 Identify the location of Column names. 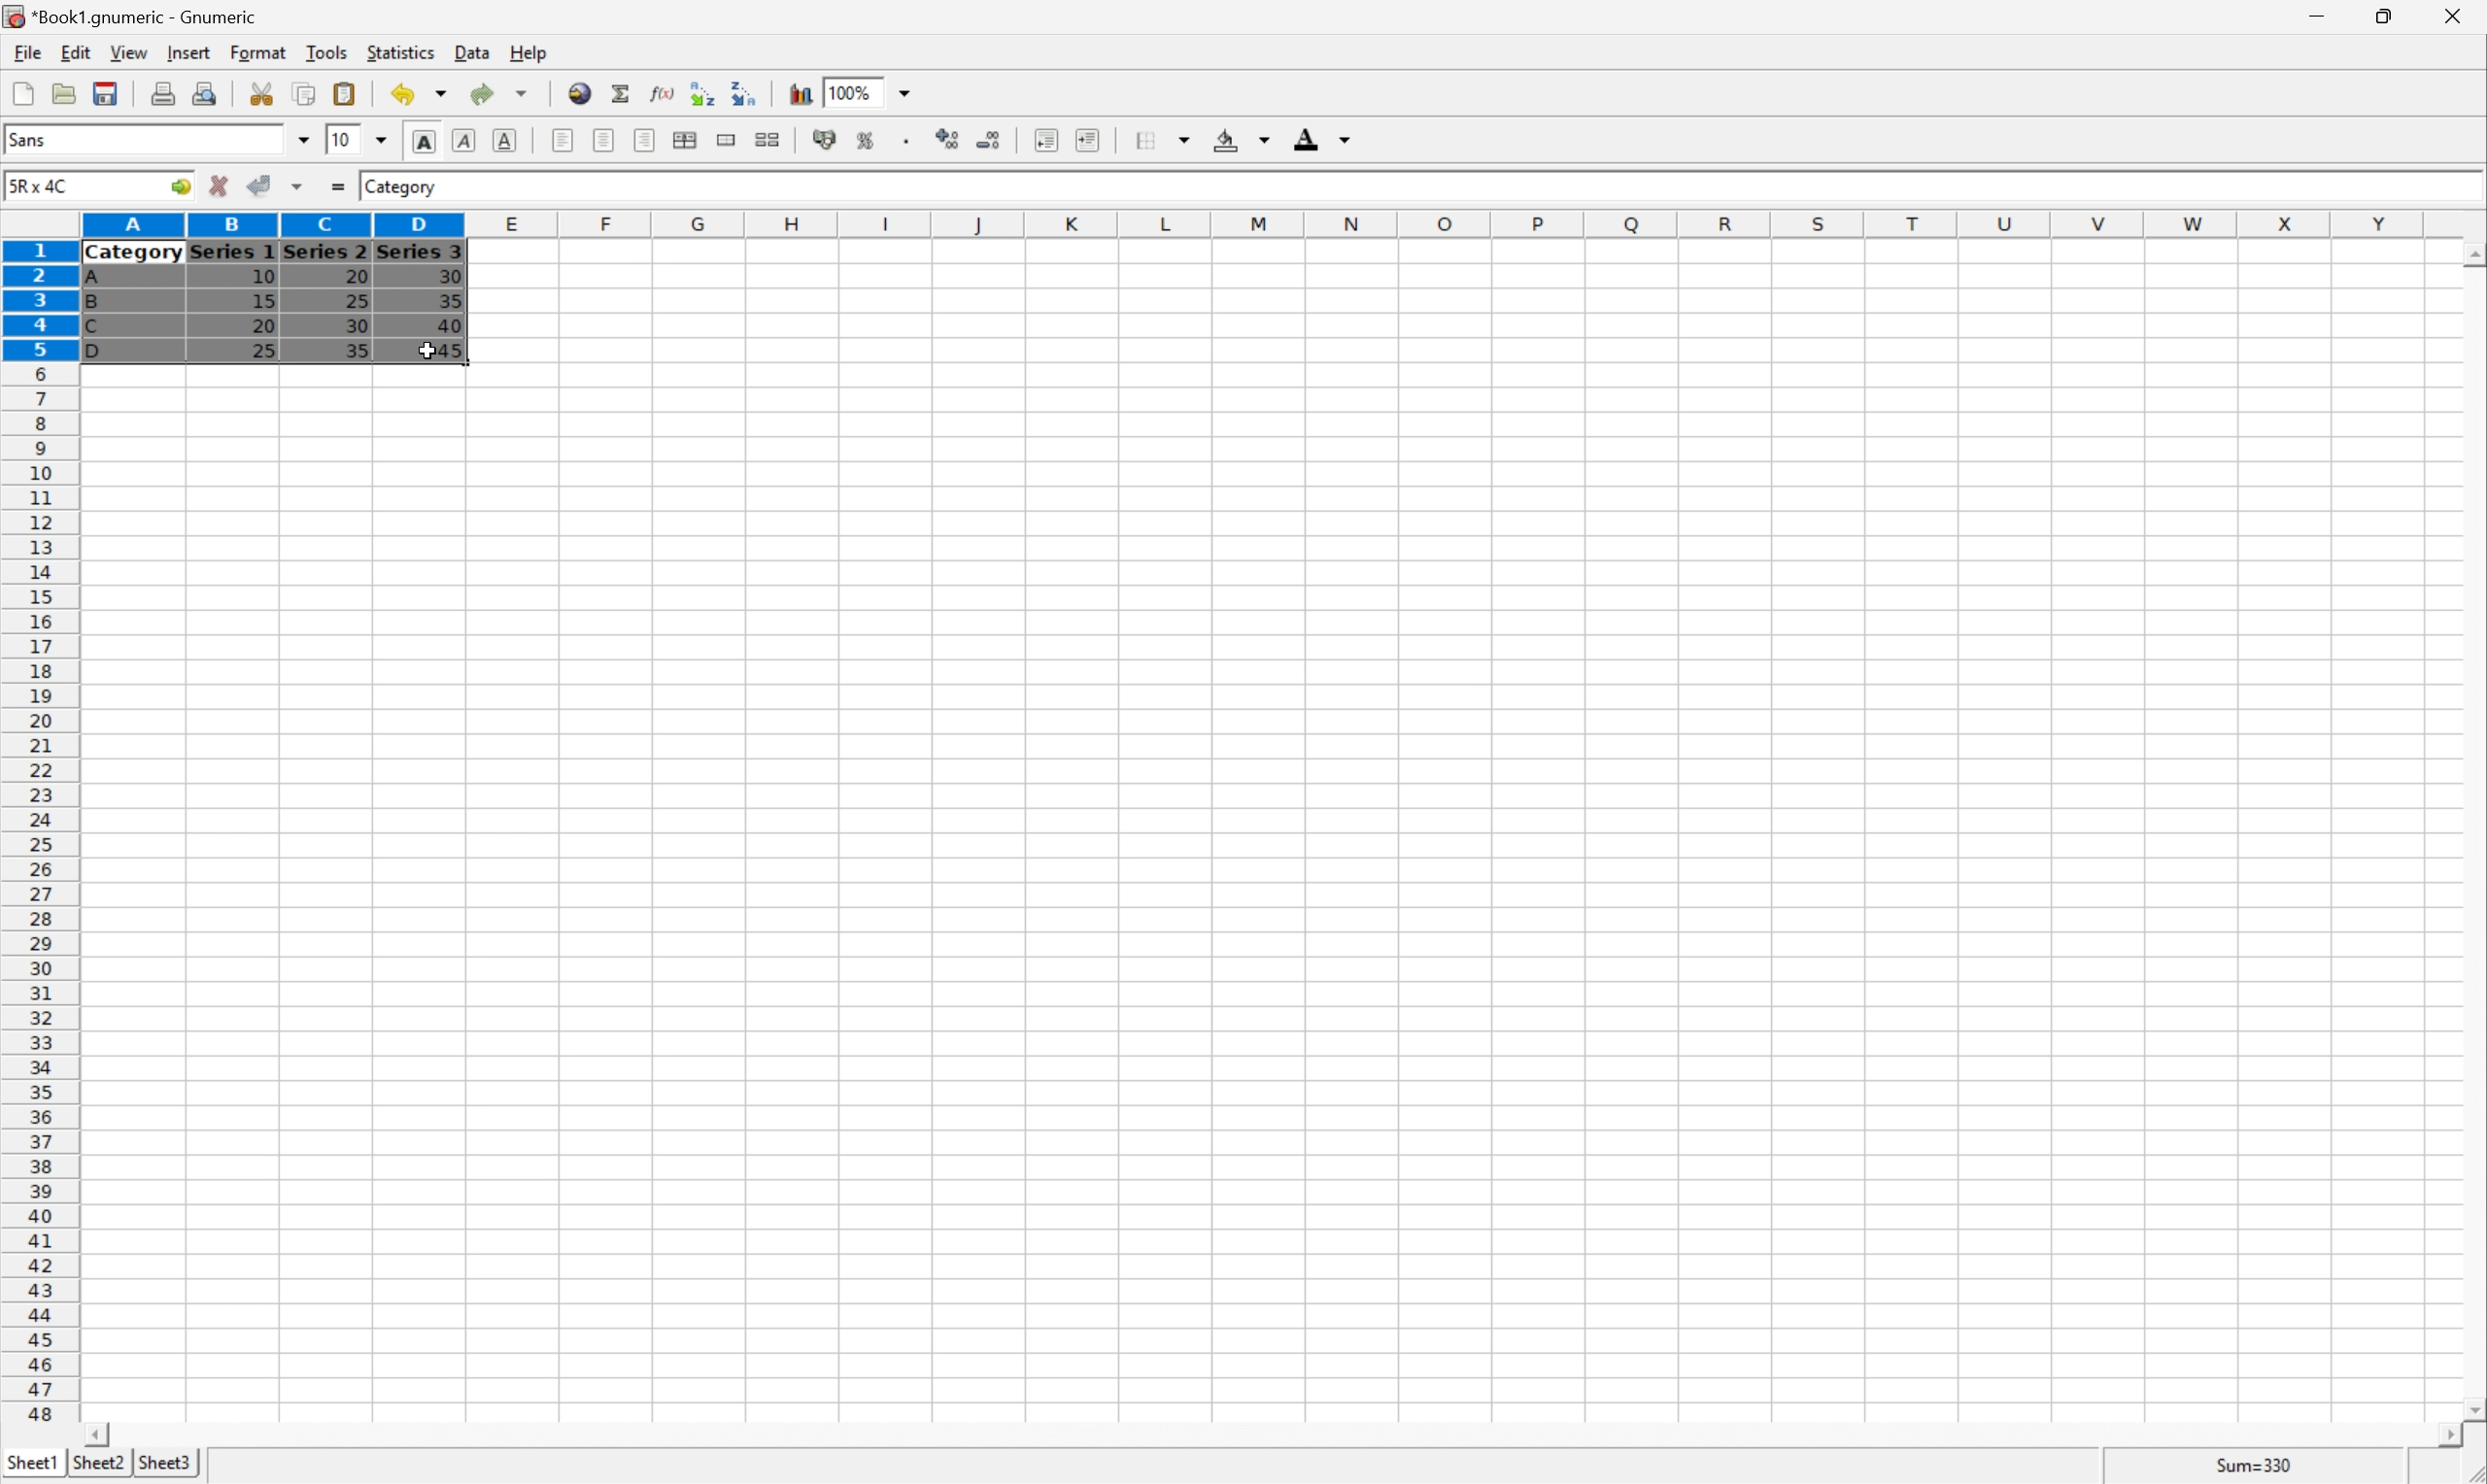
(1259, 227).